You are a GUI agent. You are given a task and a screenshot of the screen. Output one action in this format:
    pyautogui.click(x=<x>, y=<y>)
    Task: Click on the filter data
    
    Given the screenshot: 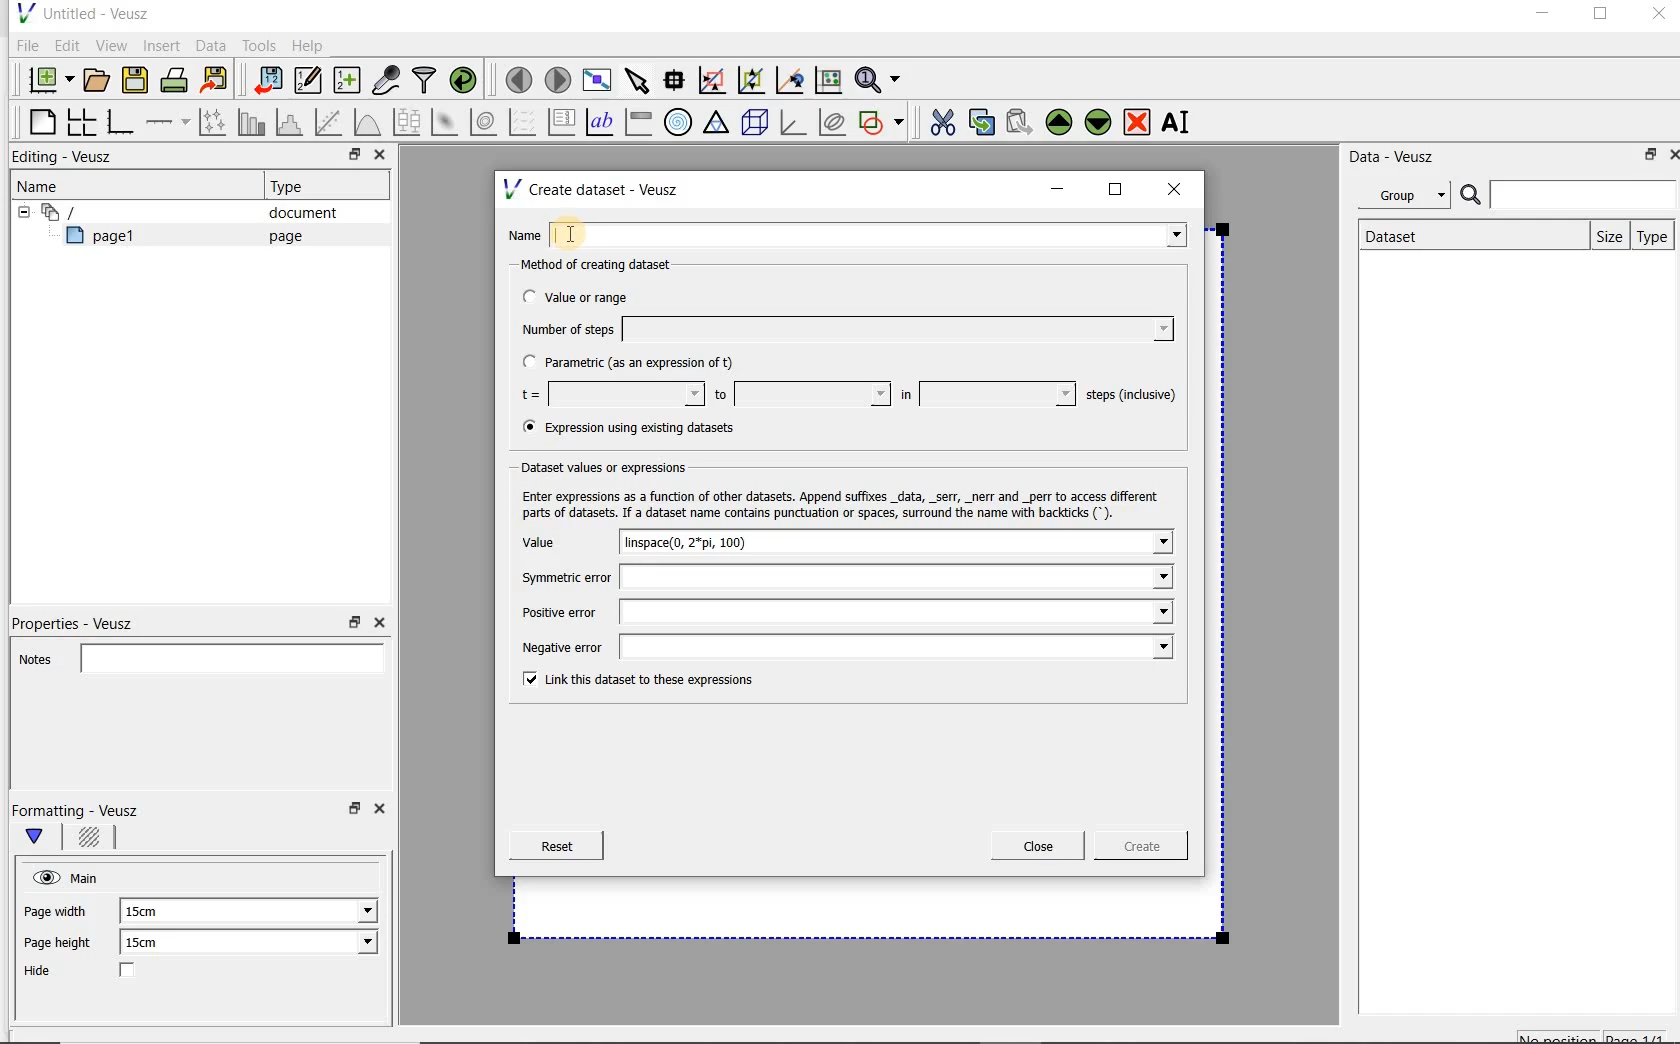 What is the action you would take?
    pyautogui.click(x=425, y=82)
    